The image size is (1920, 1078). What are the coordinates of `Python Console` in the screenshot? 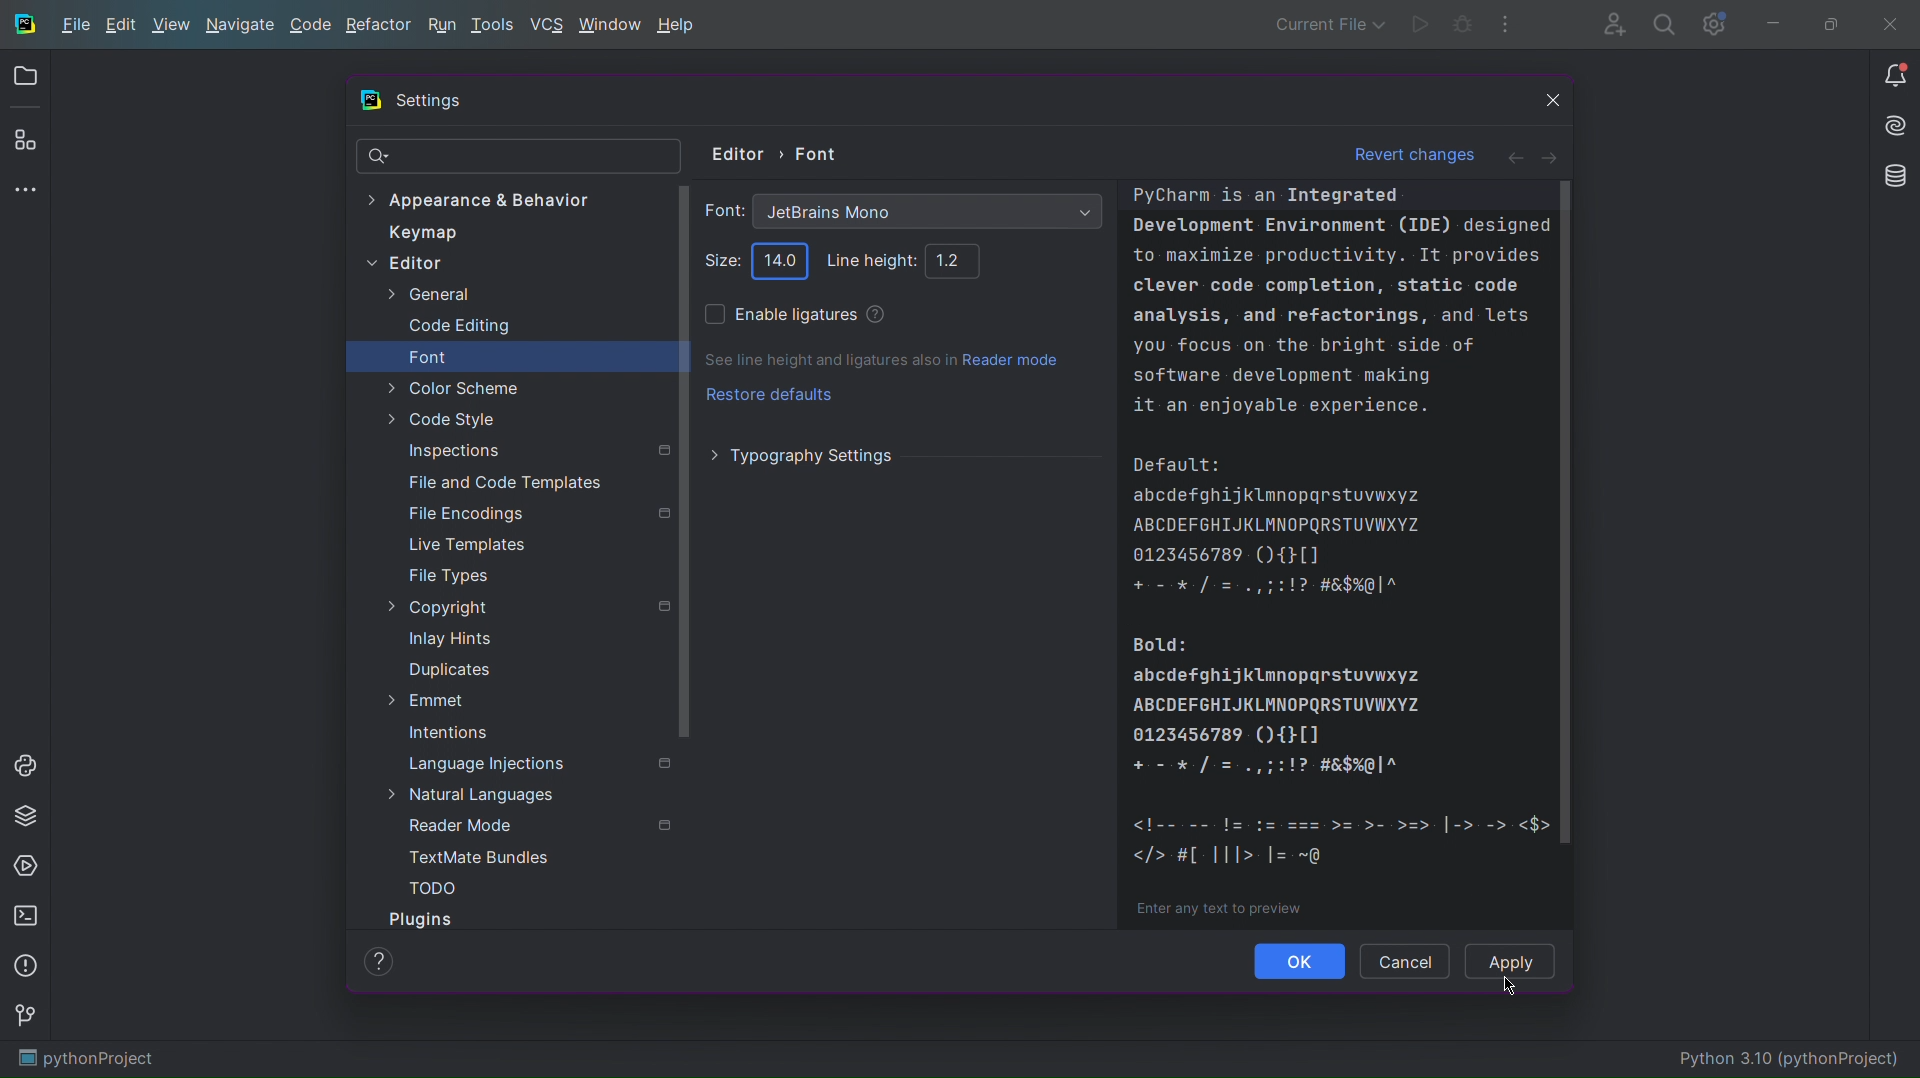 It's located at (29, 762).